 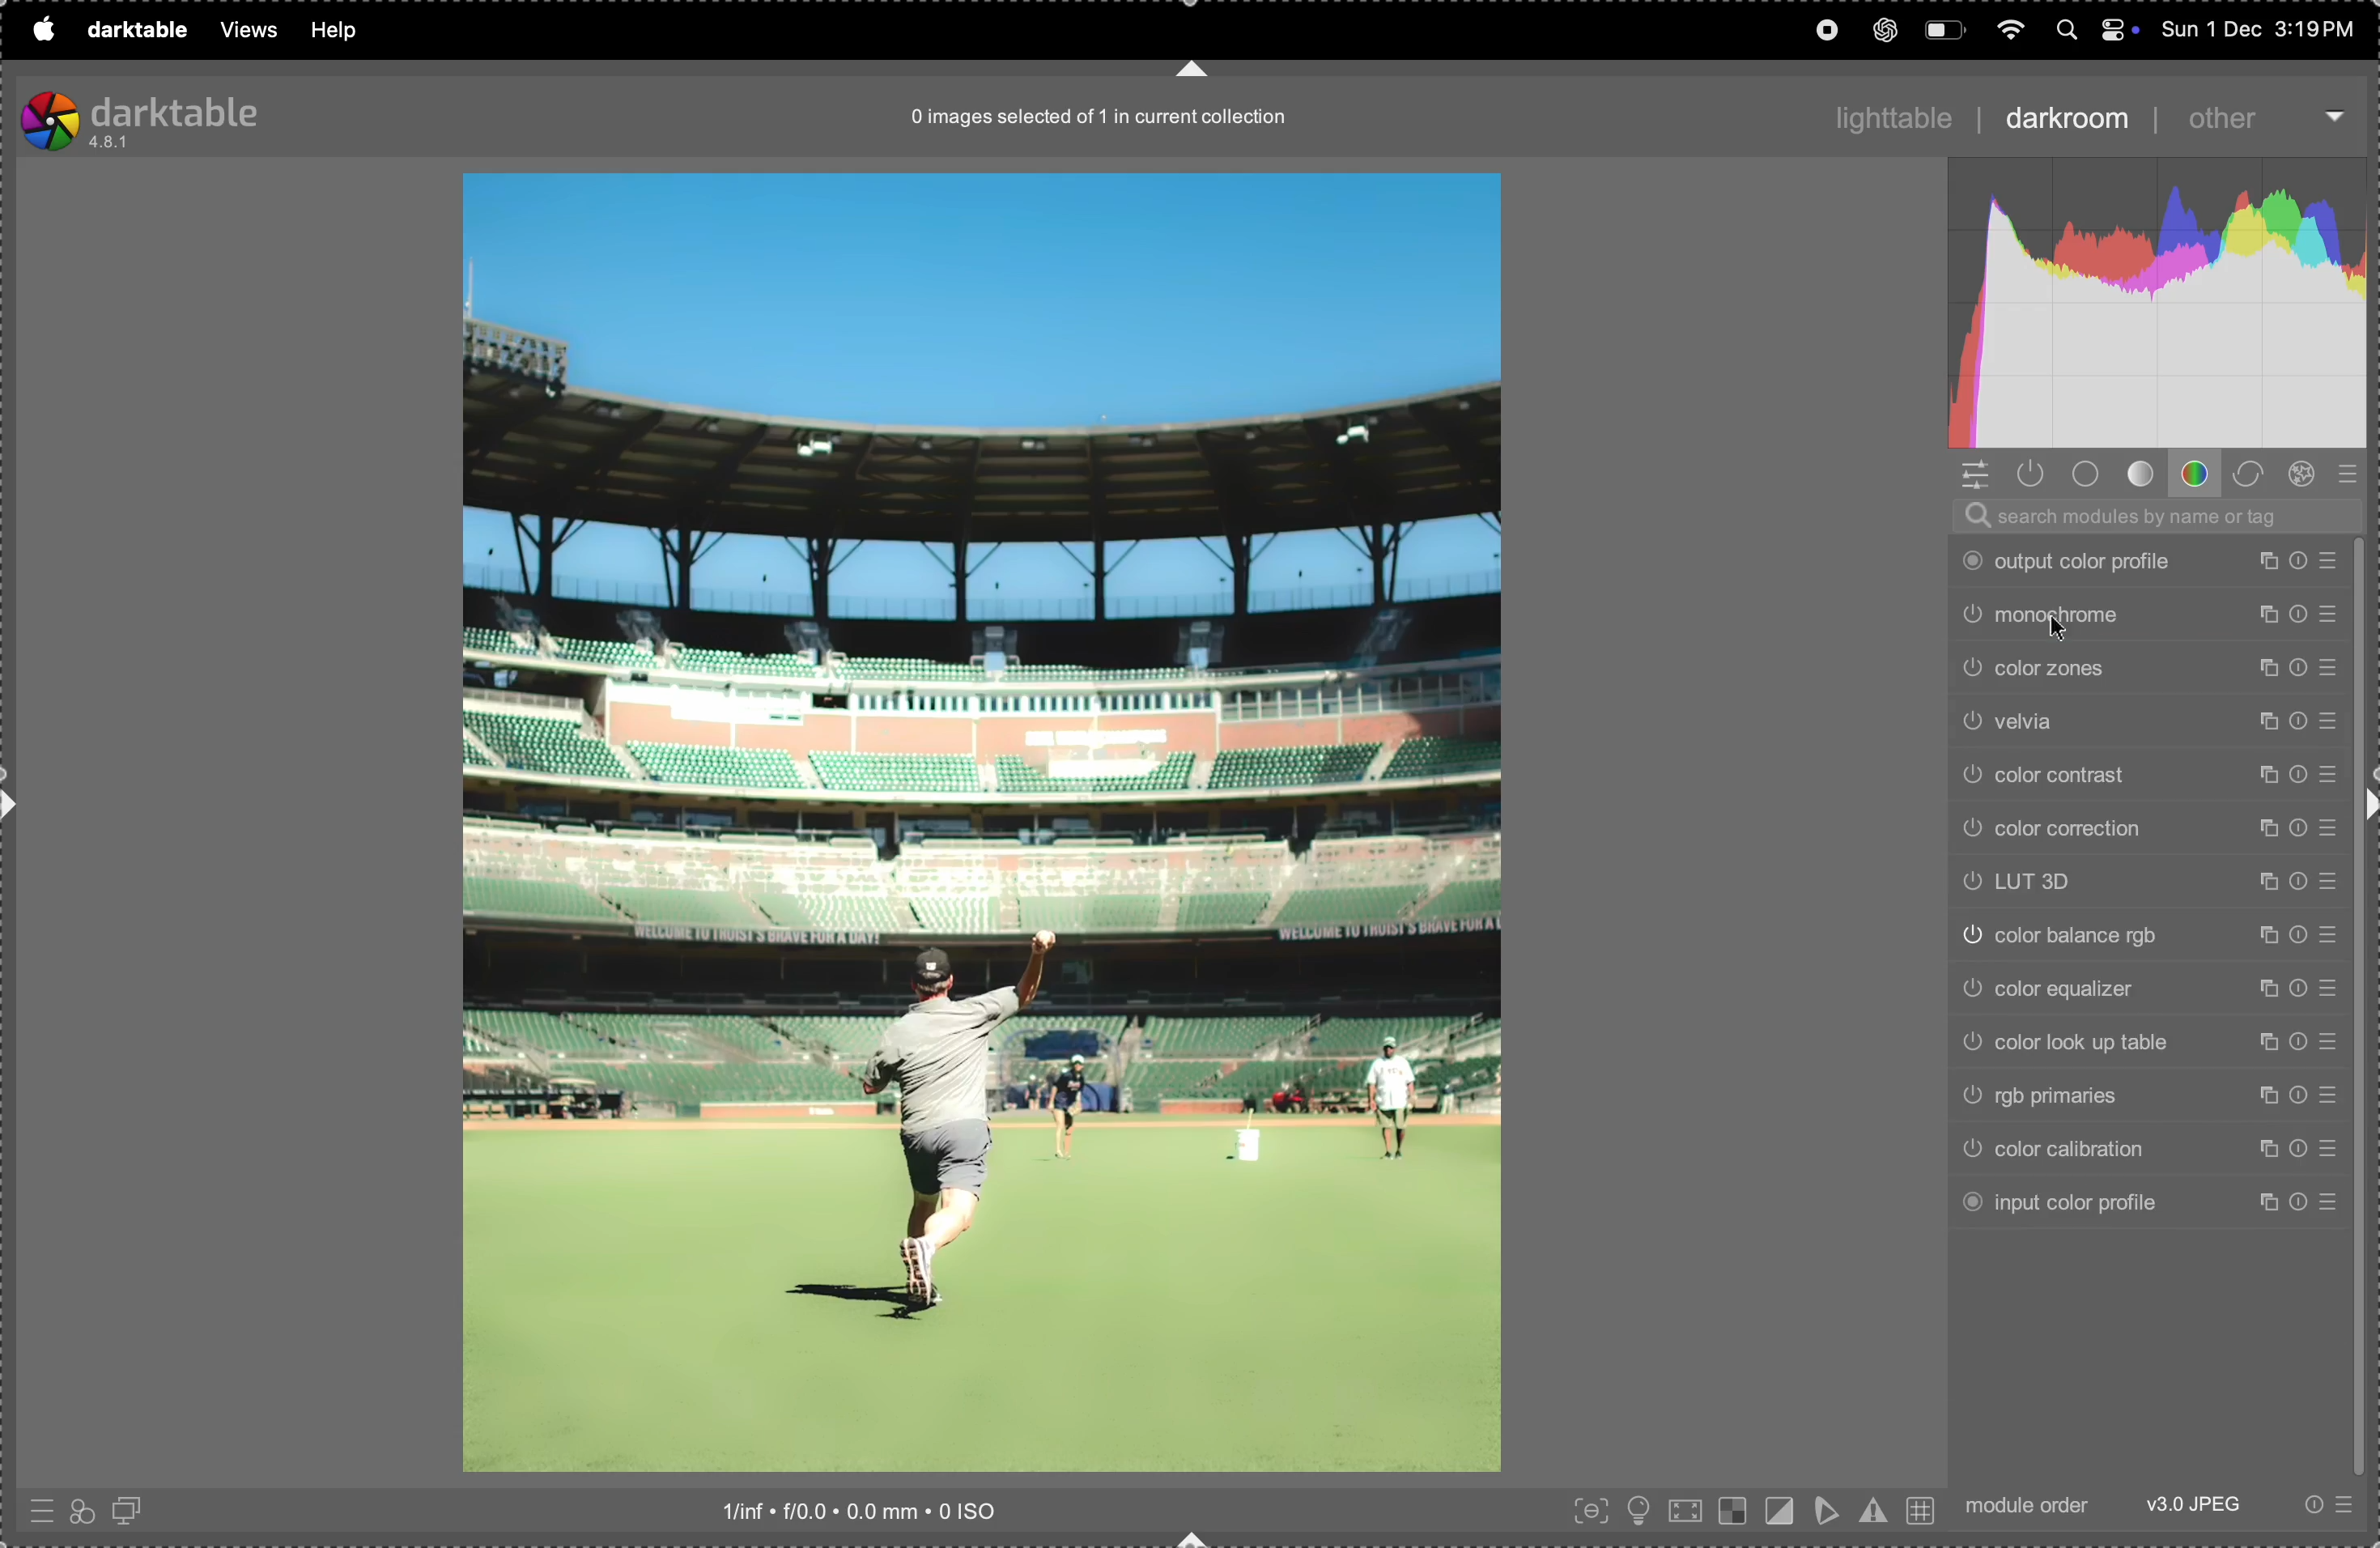 What do you see at coordinates (2148, 933) in the screenshot?
I see `color rgb` at bounding box center [2148, 933].